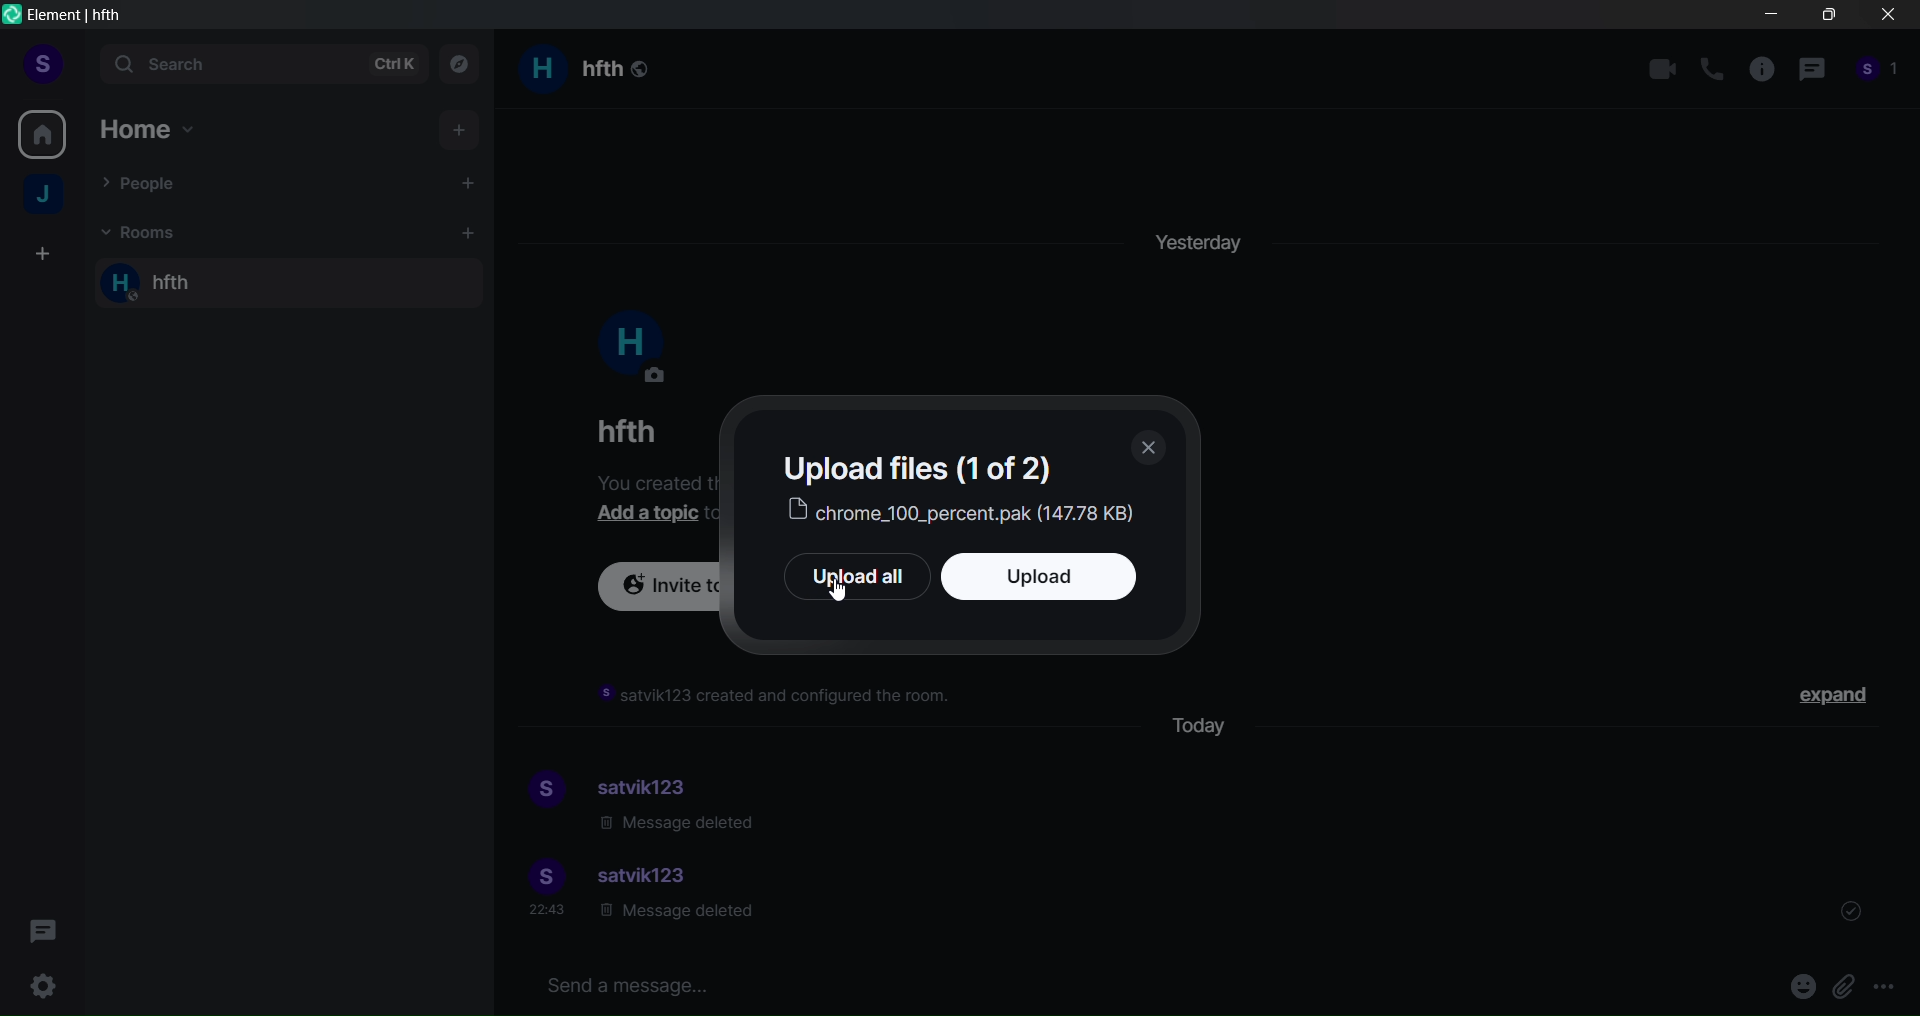 Image resolution: width=1920 pixels, height=1016 pixels. What do you see at coordinates (1062, 581) in the screenshot?
I see `upload` at bounding box center [1062, 581].